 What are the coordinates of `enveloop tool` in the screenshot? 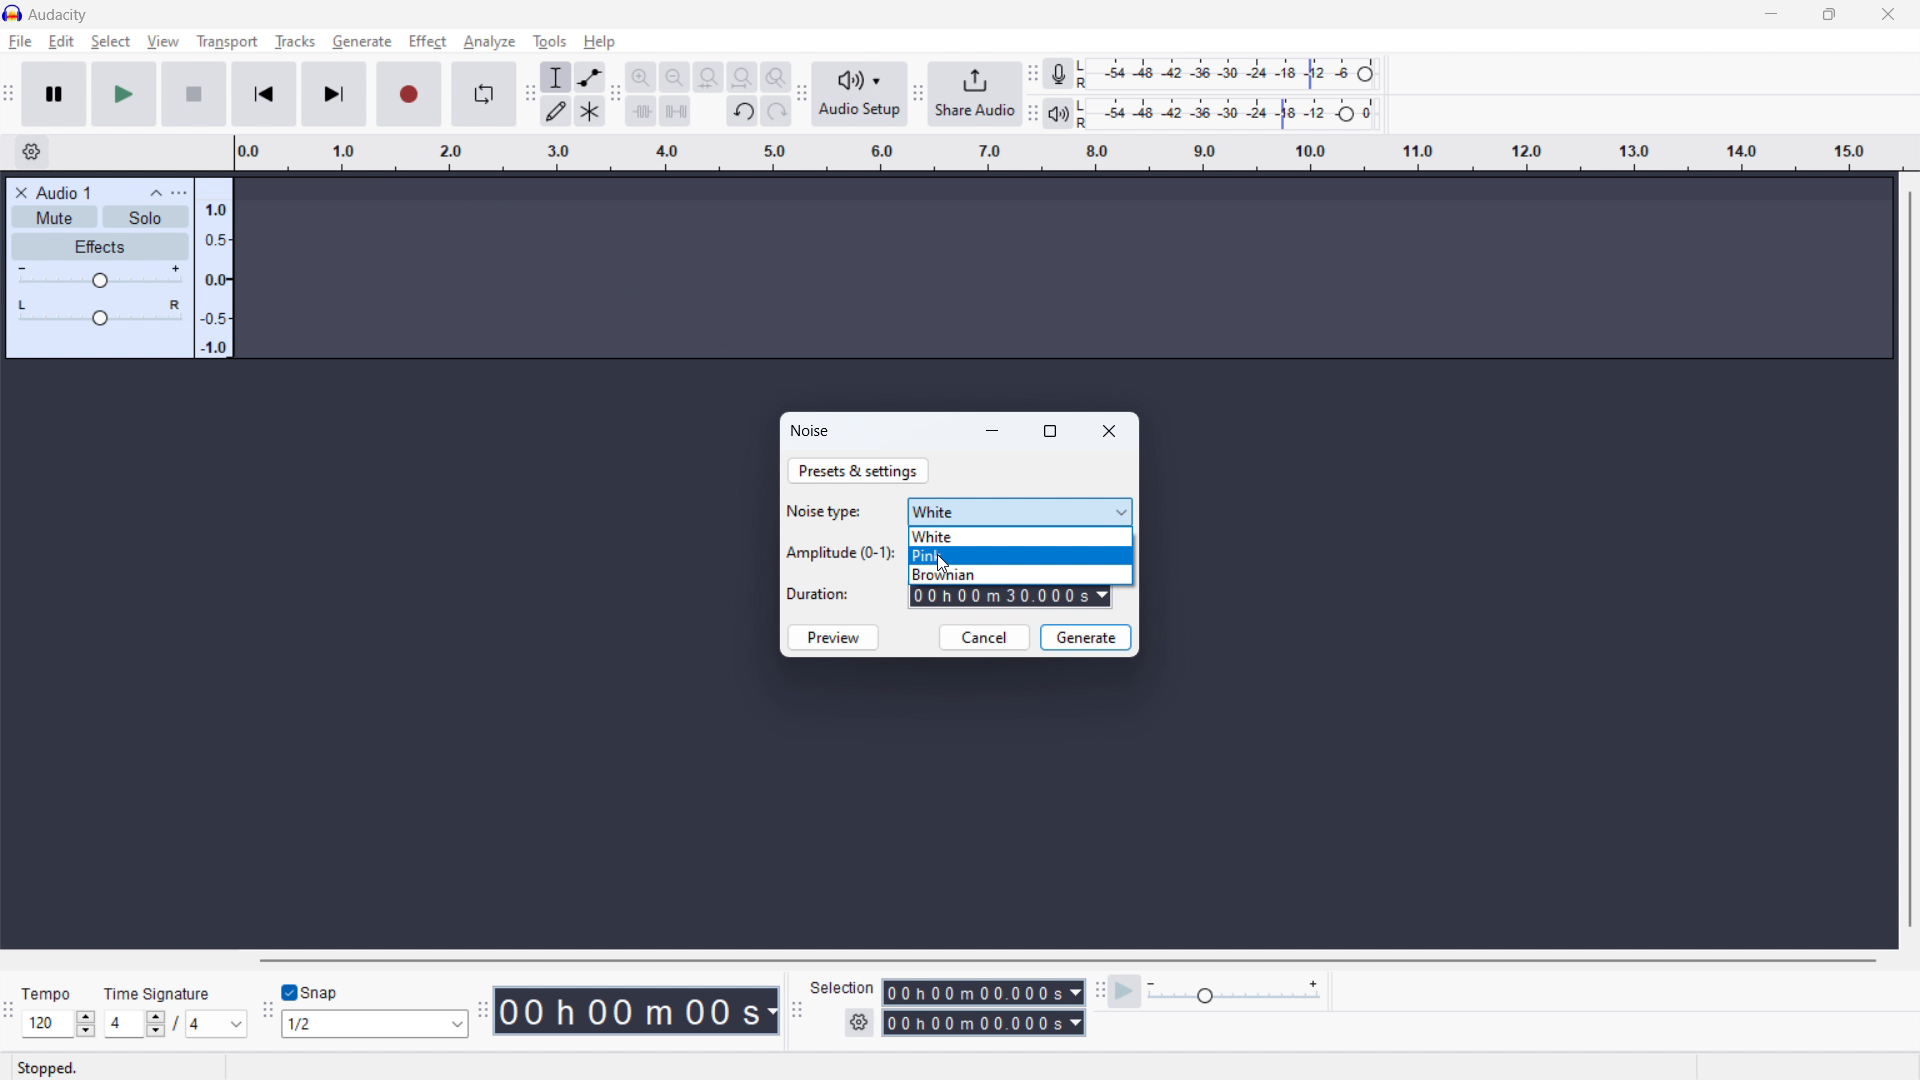 It's located at (590, 77).